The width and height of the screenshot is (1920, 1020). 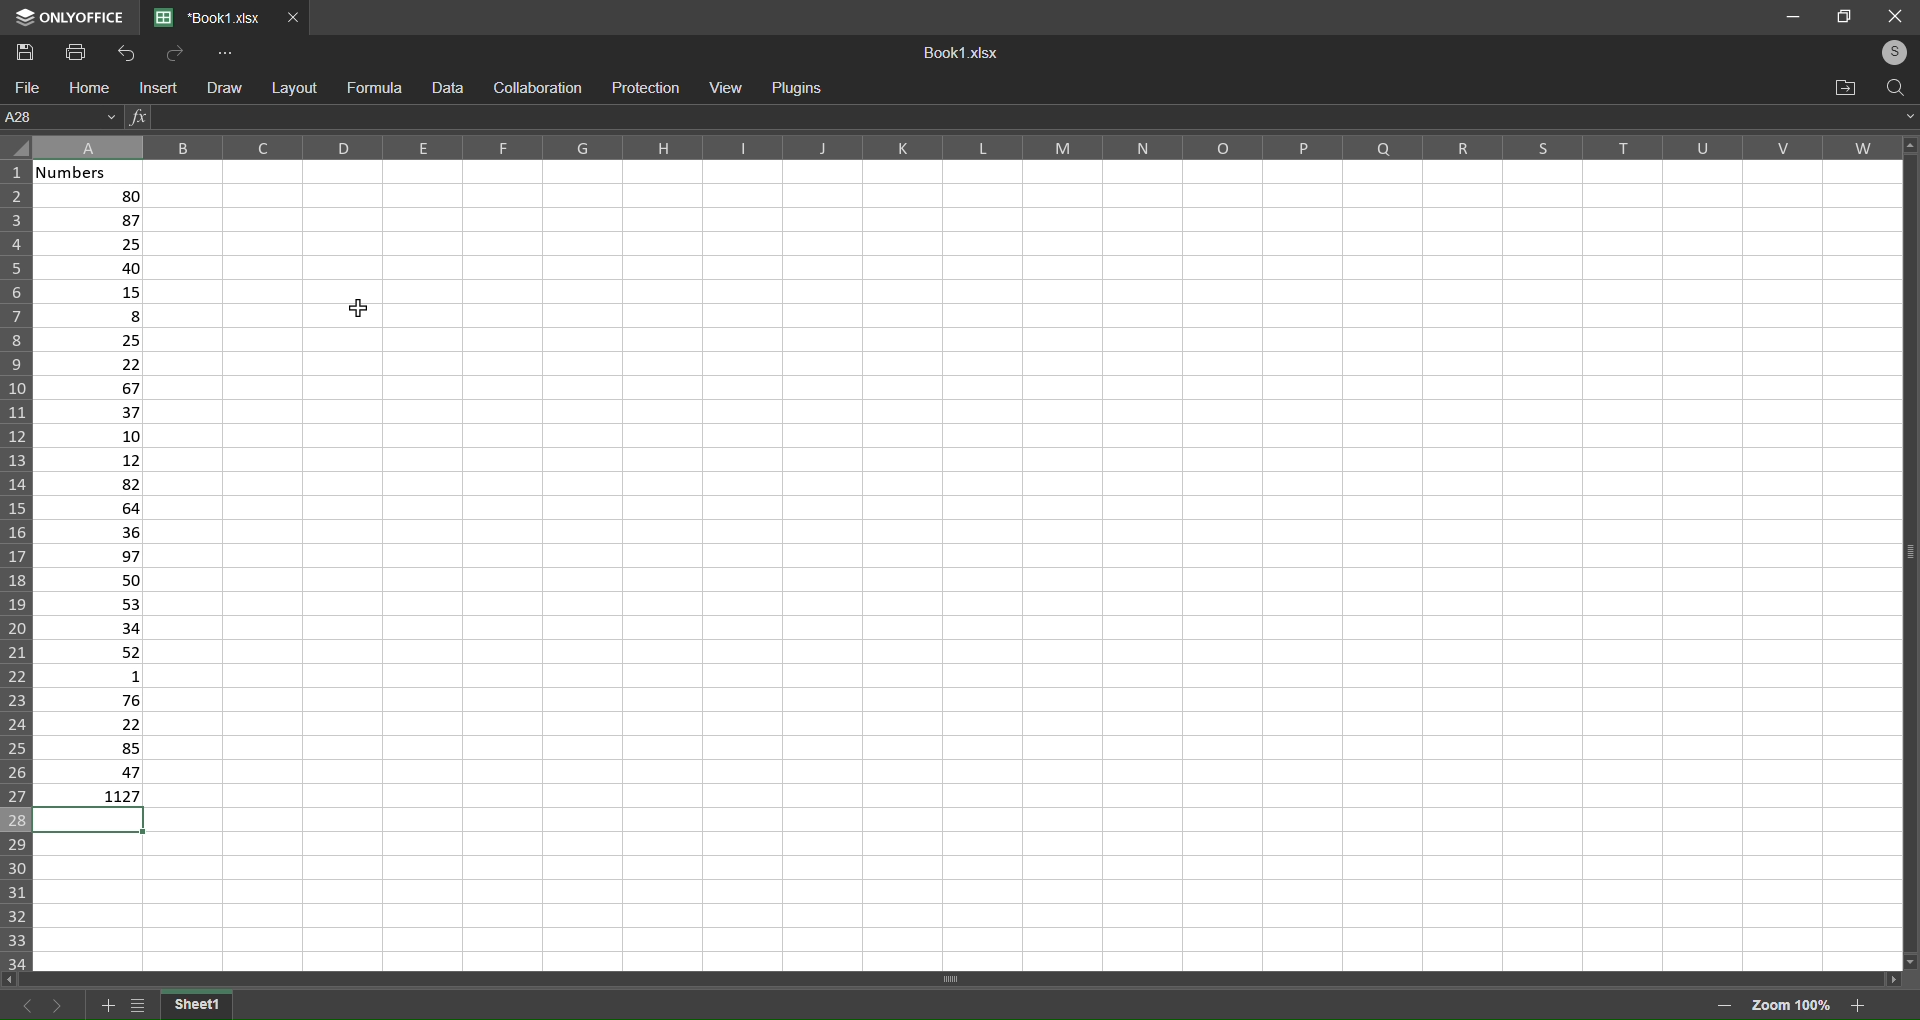 I want to click on cells, so click(x=1022, y=557).